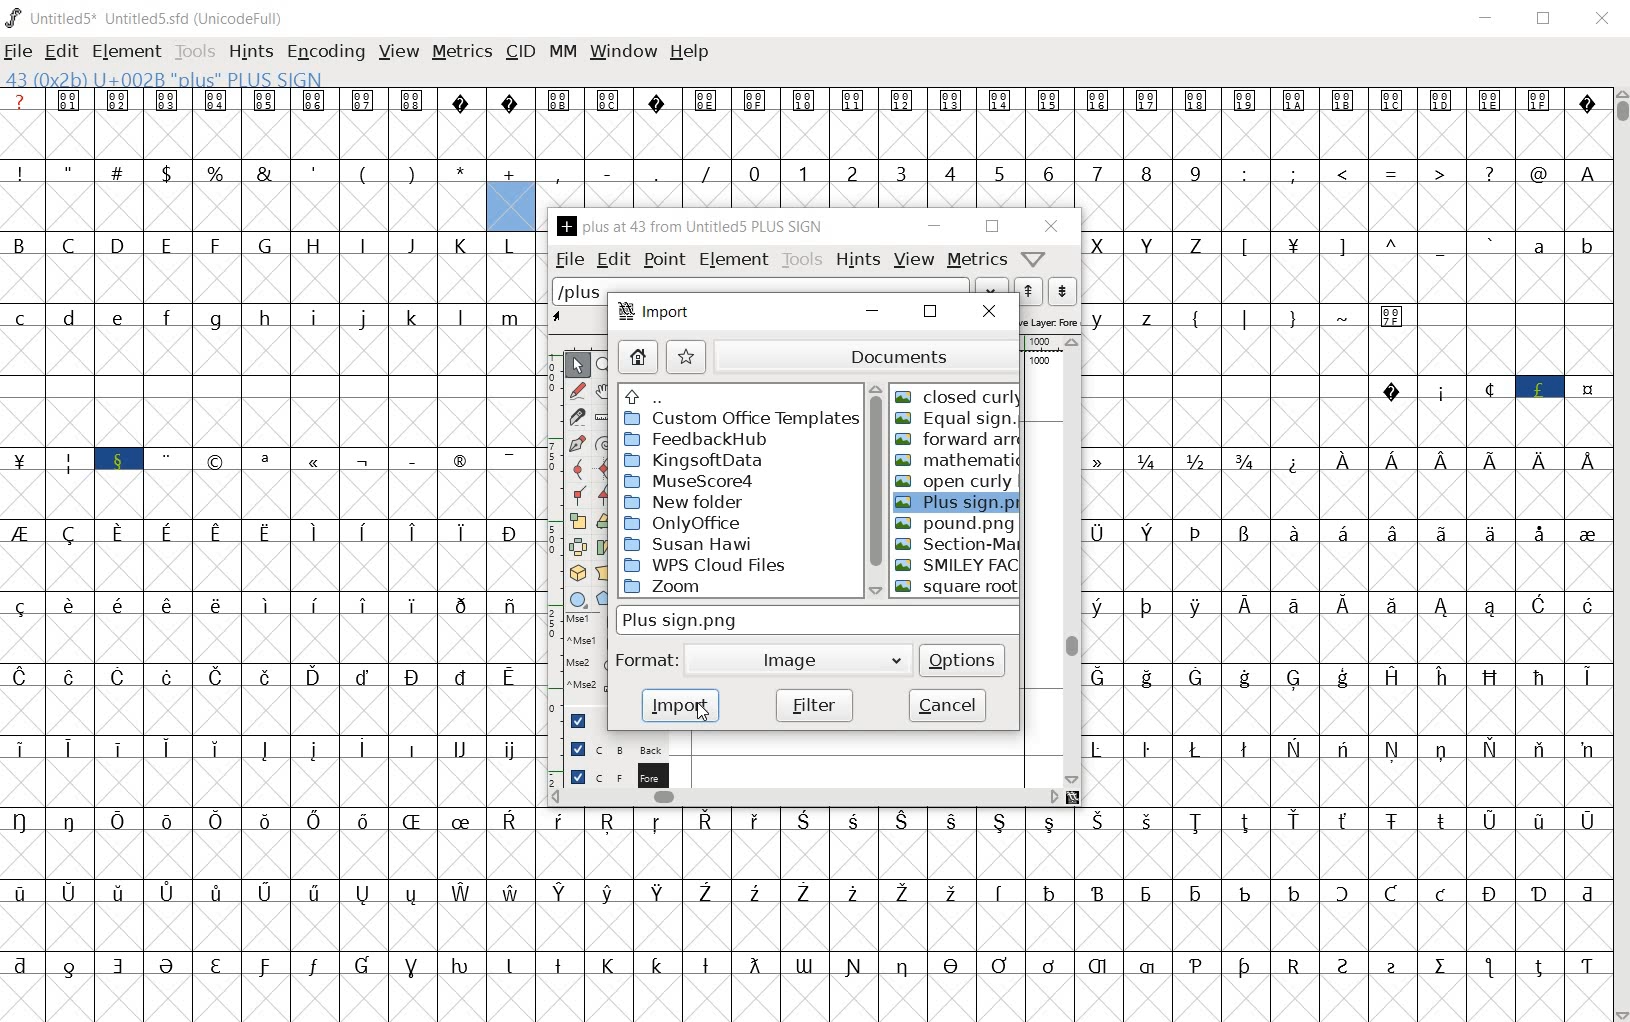 The height and width of the screenshot is (1022, 1630). Describe the element at coordinates (605, 467) in the screenshot. I see `add a curve point always either horizontal or vertical` at that location.